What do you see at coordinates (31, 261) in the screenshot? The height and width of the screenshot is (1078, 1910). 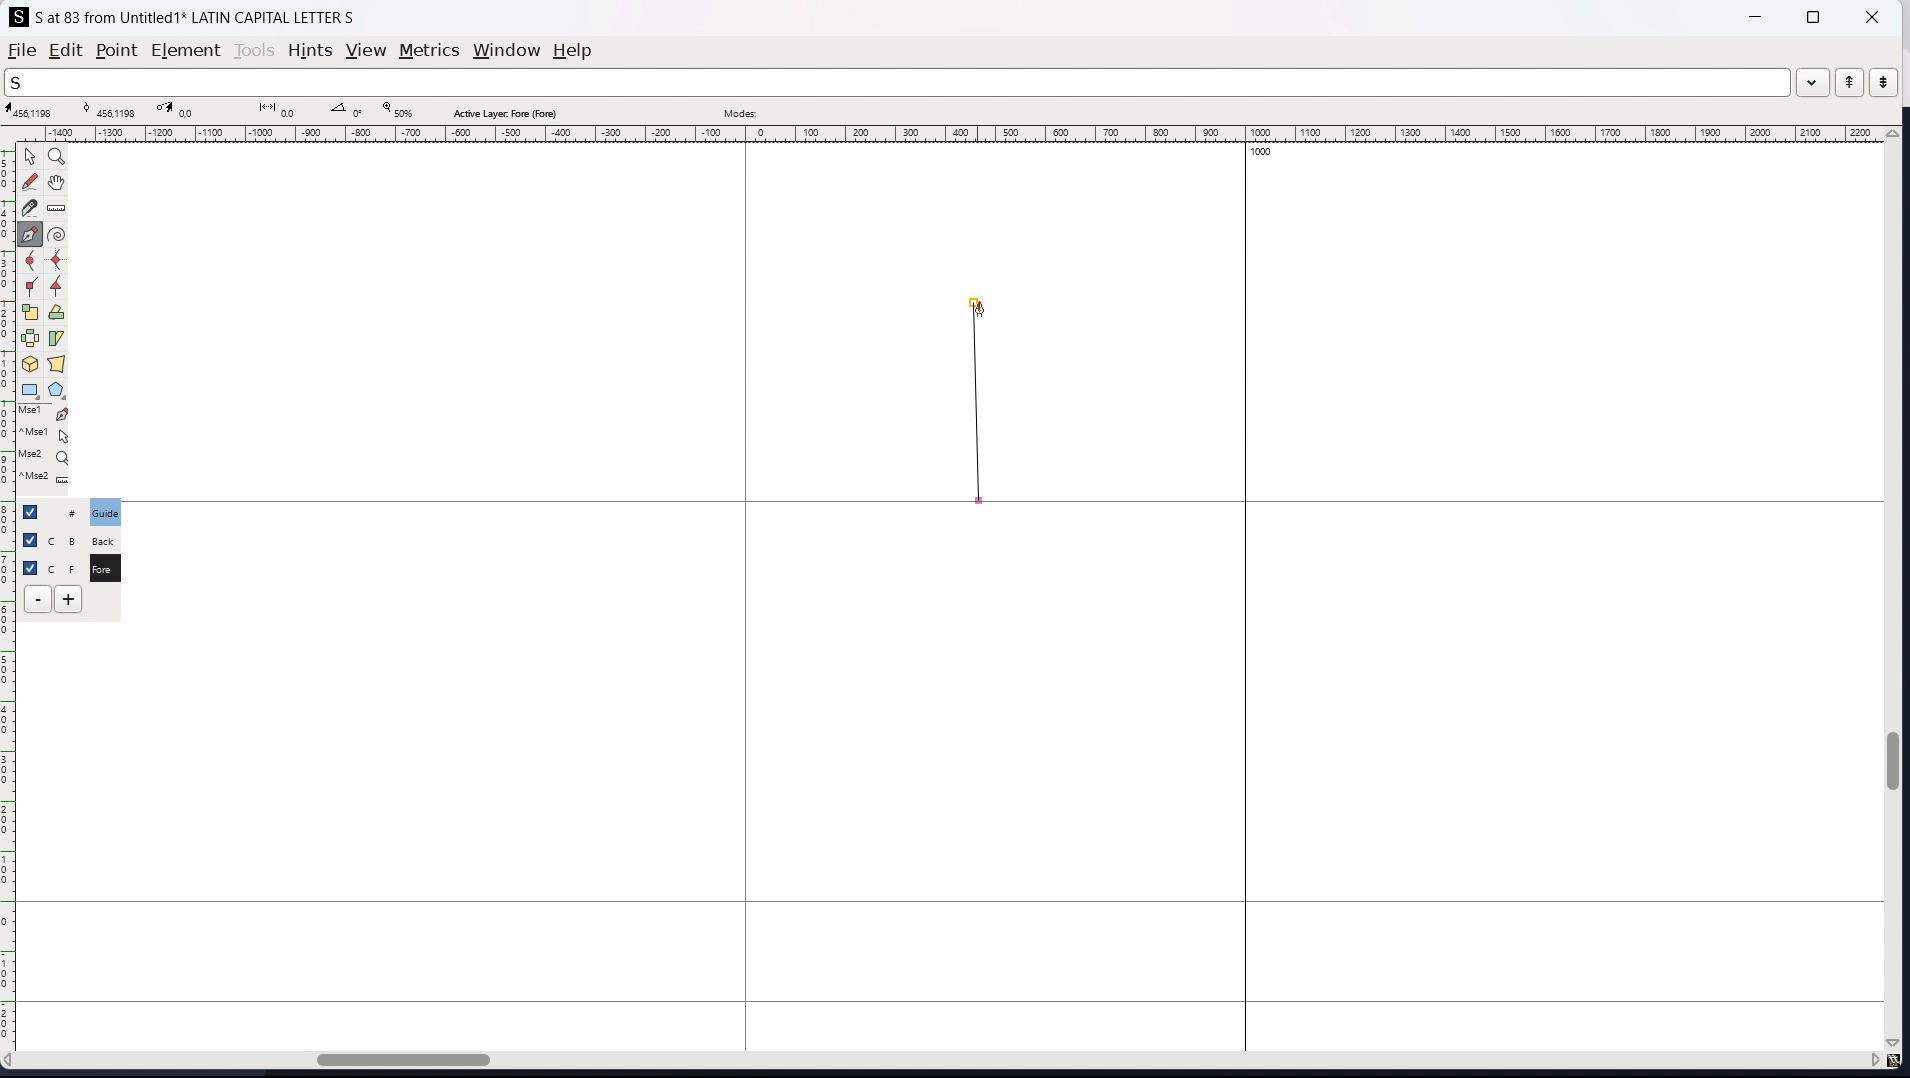 I see `add a curve point` at bounding box center [31, 261].